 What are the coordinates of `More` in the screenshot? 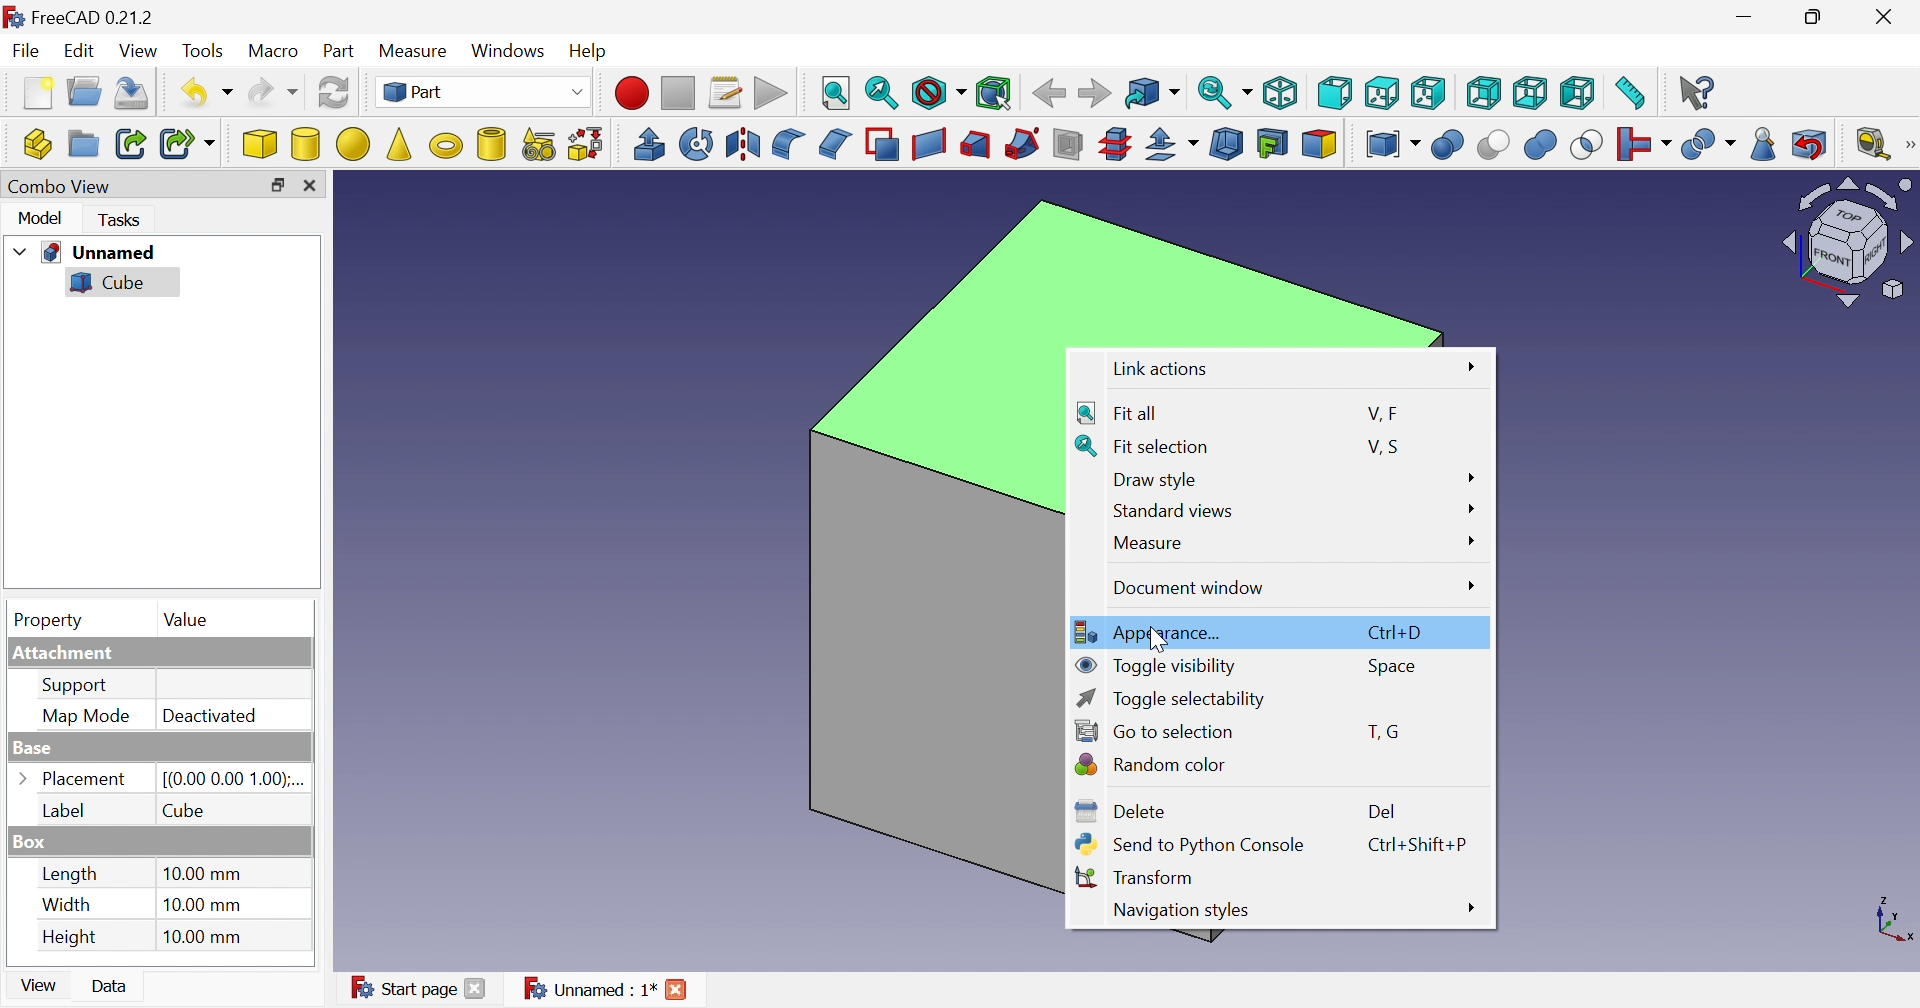 It's located at (1469, 909).